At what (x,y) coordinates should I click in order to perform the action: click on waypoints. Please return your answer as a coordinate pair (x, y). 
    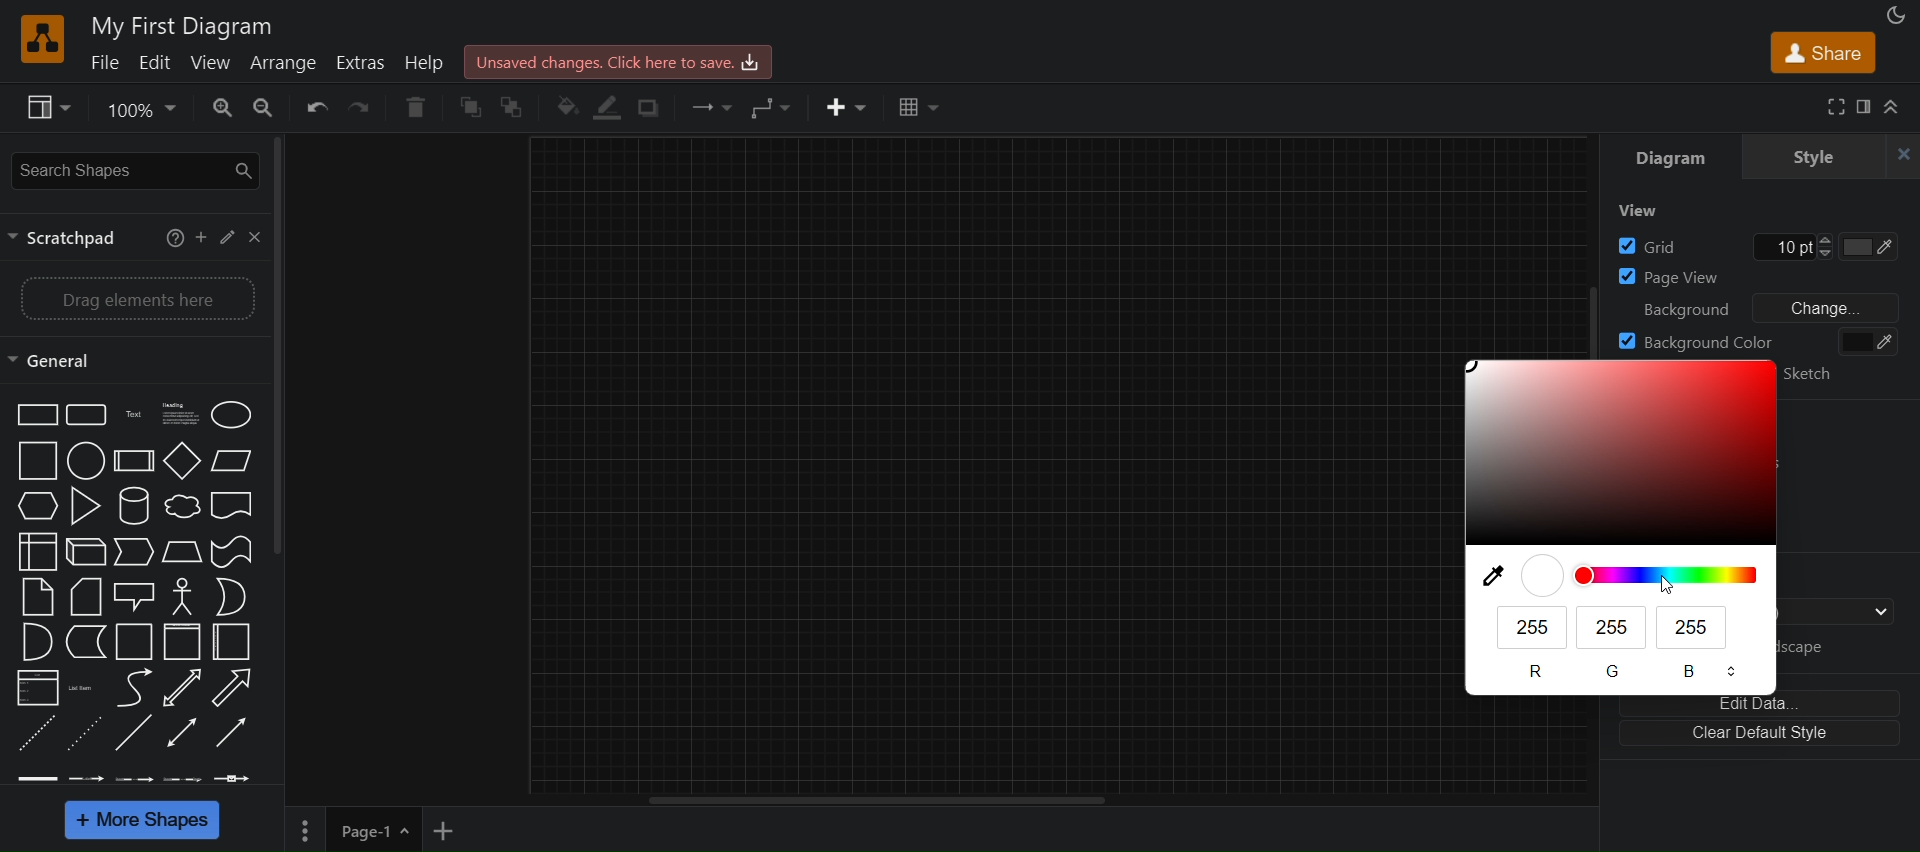
    Looking at the image, I should click on (772, 109).